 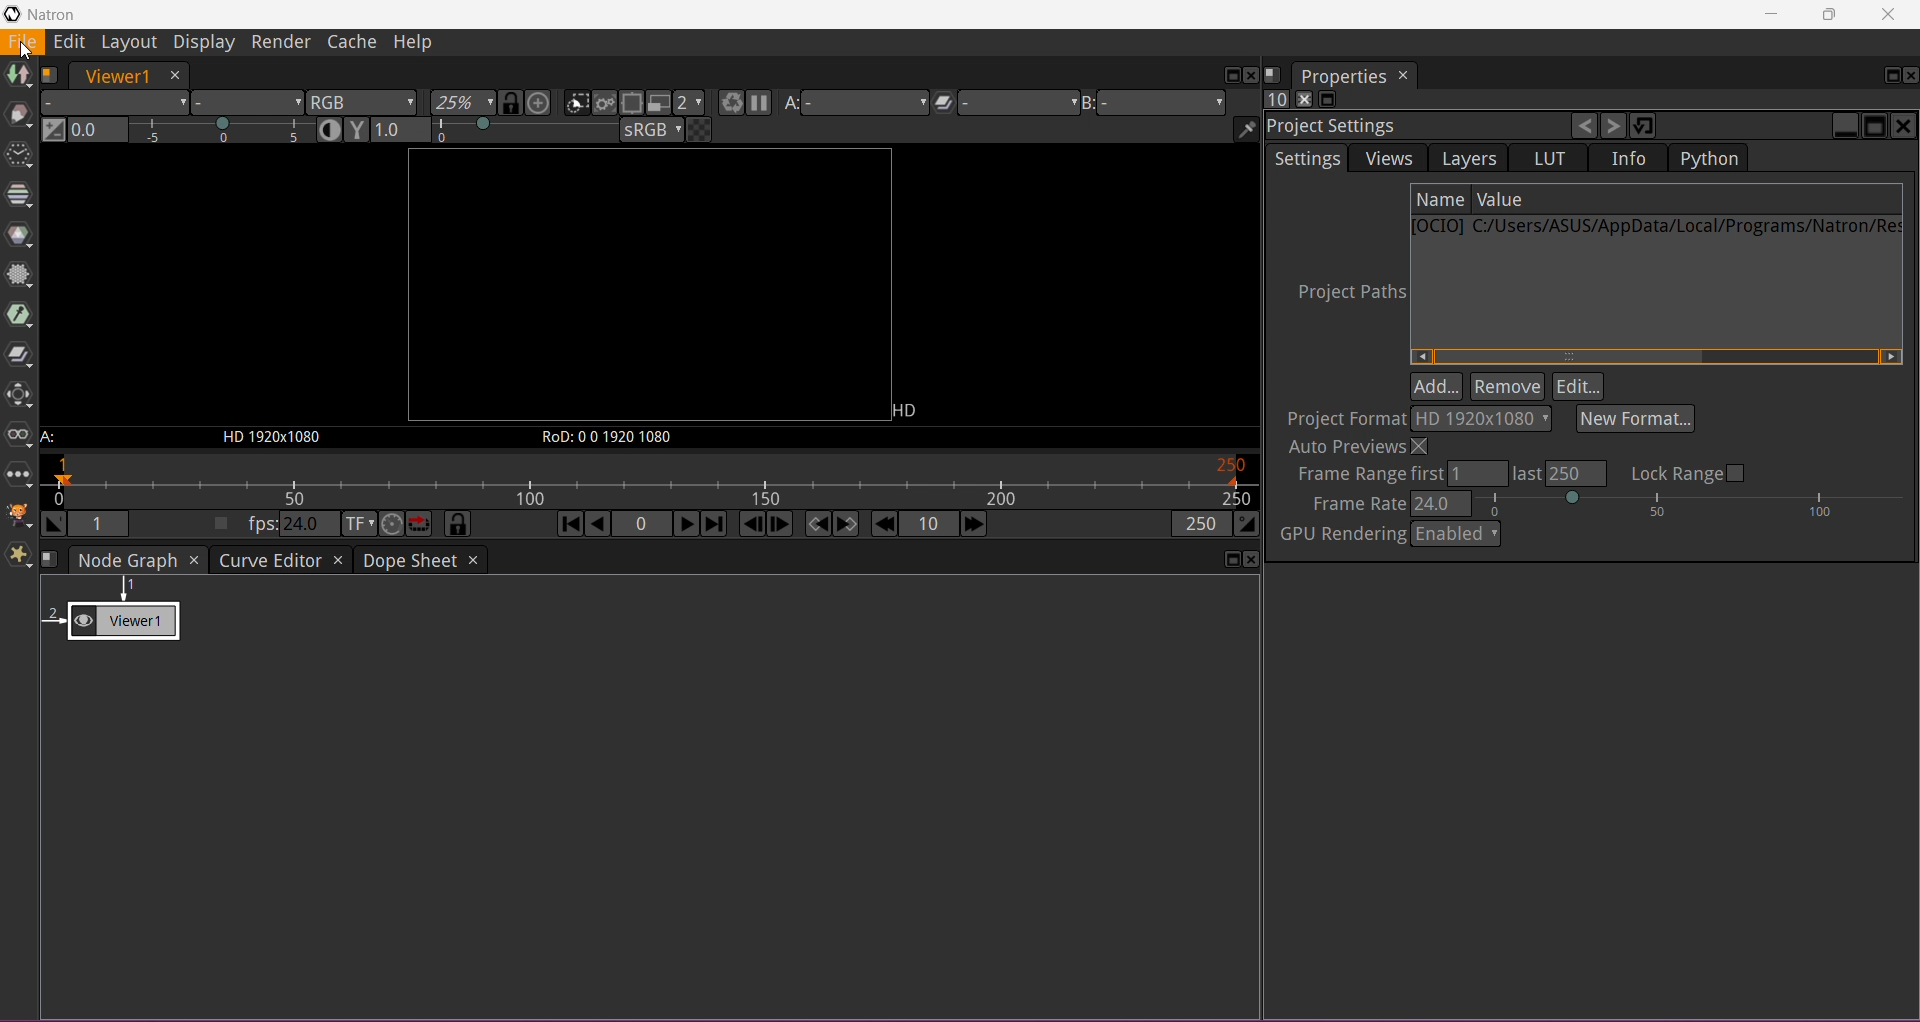 I want to click on Python, so click(x=1710, y=157).